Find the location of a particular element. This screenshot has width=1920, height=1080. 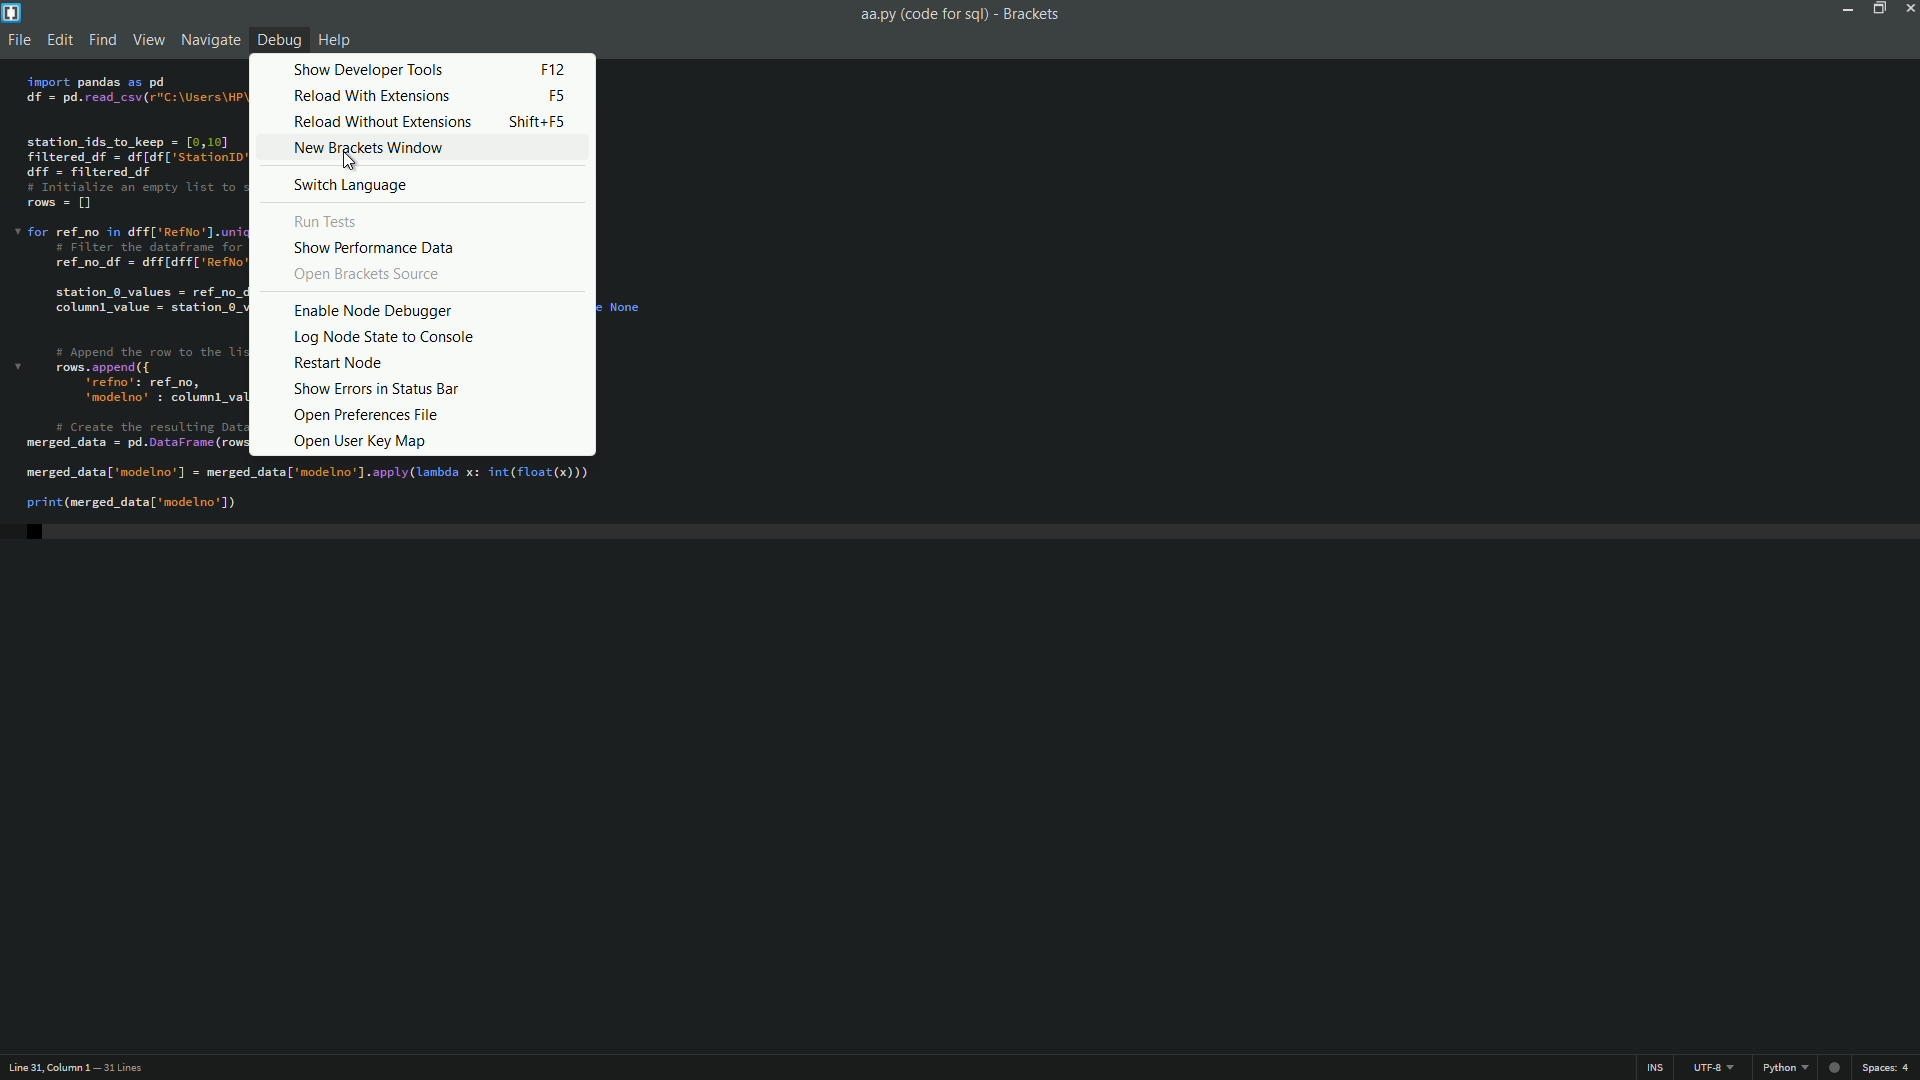

open preferences file is located at coordinates (368, 417).